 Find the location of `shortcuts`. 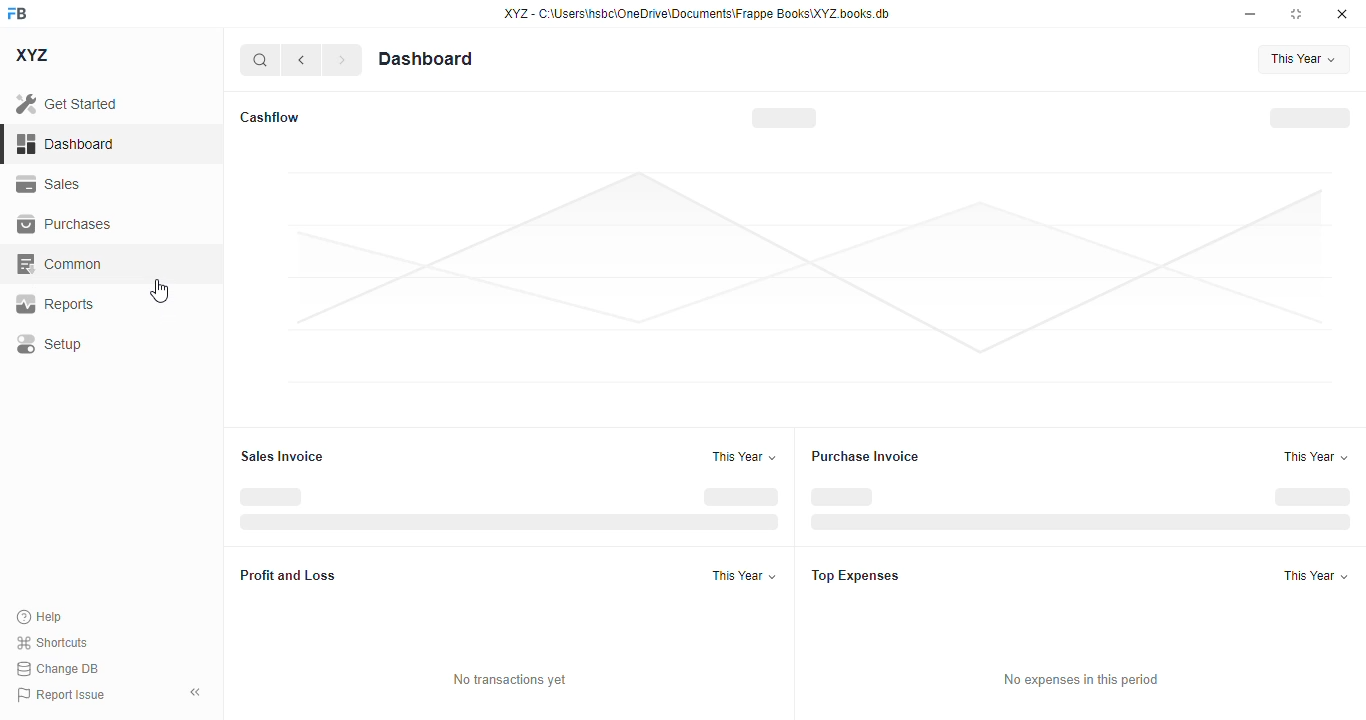

shortcuts is located at coordinates (51, 642).